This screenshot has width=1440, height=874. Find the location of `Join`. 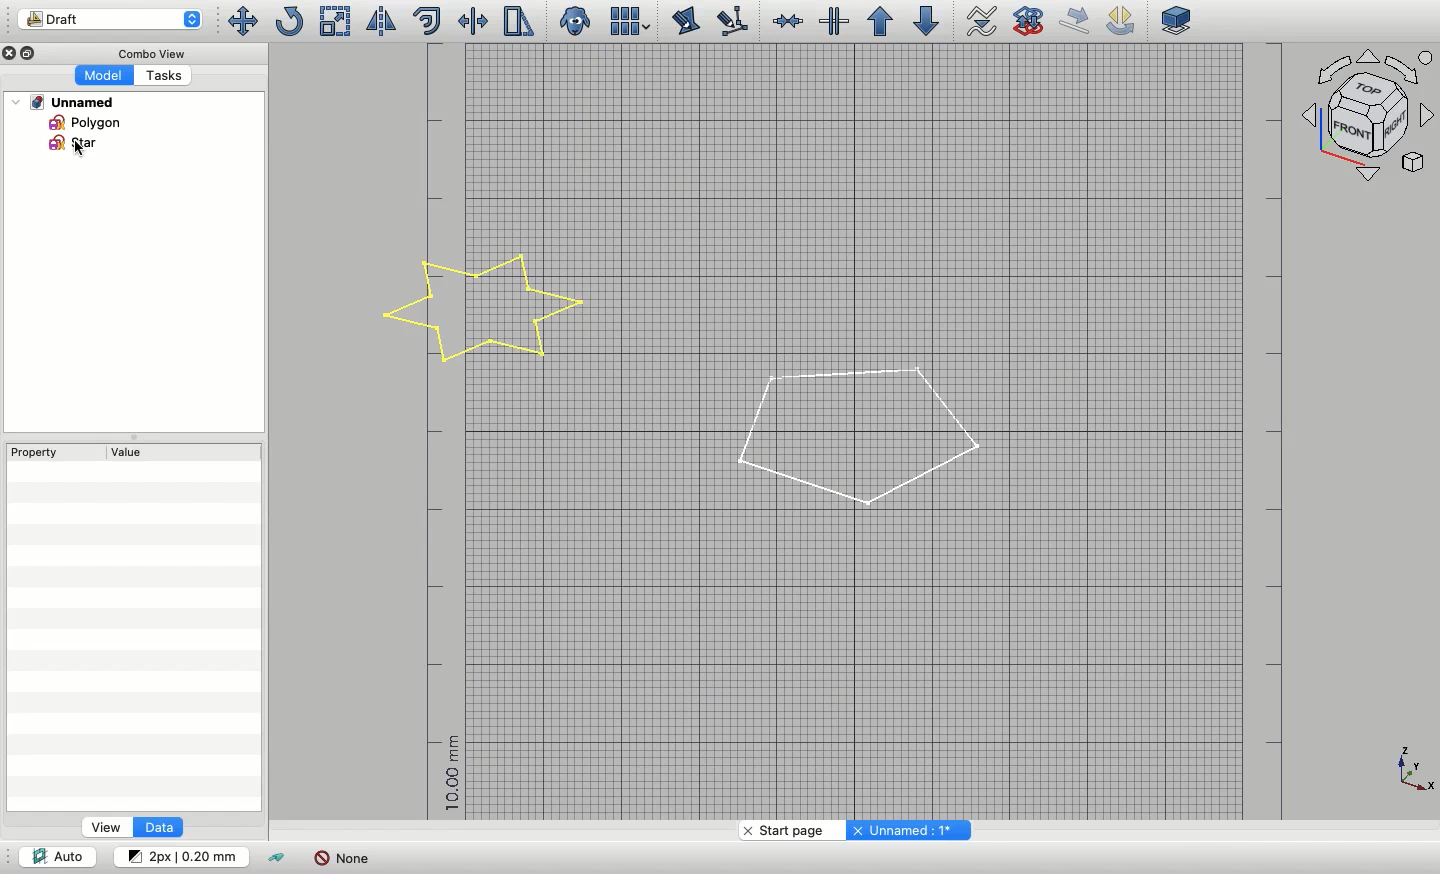

Join is located at coordinates (787, 21).